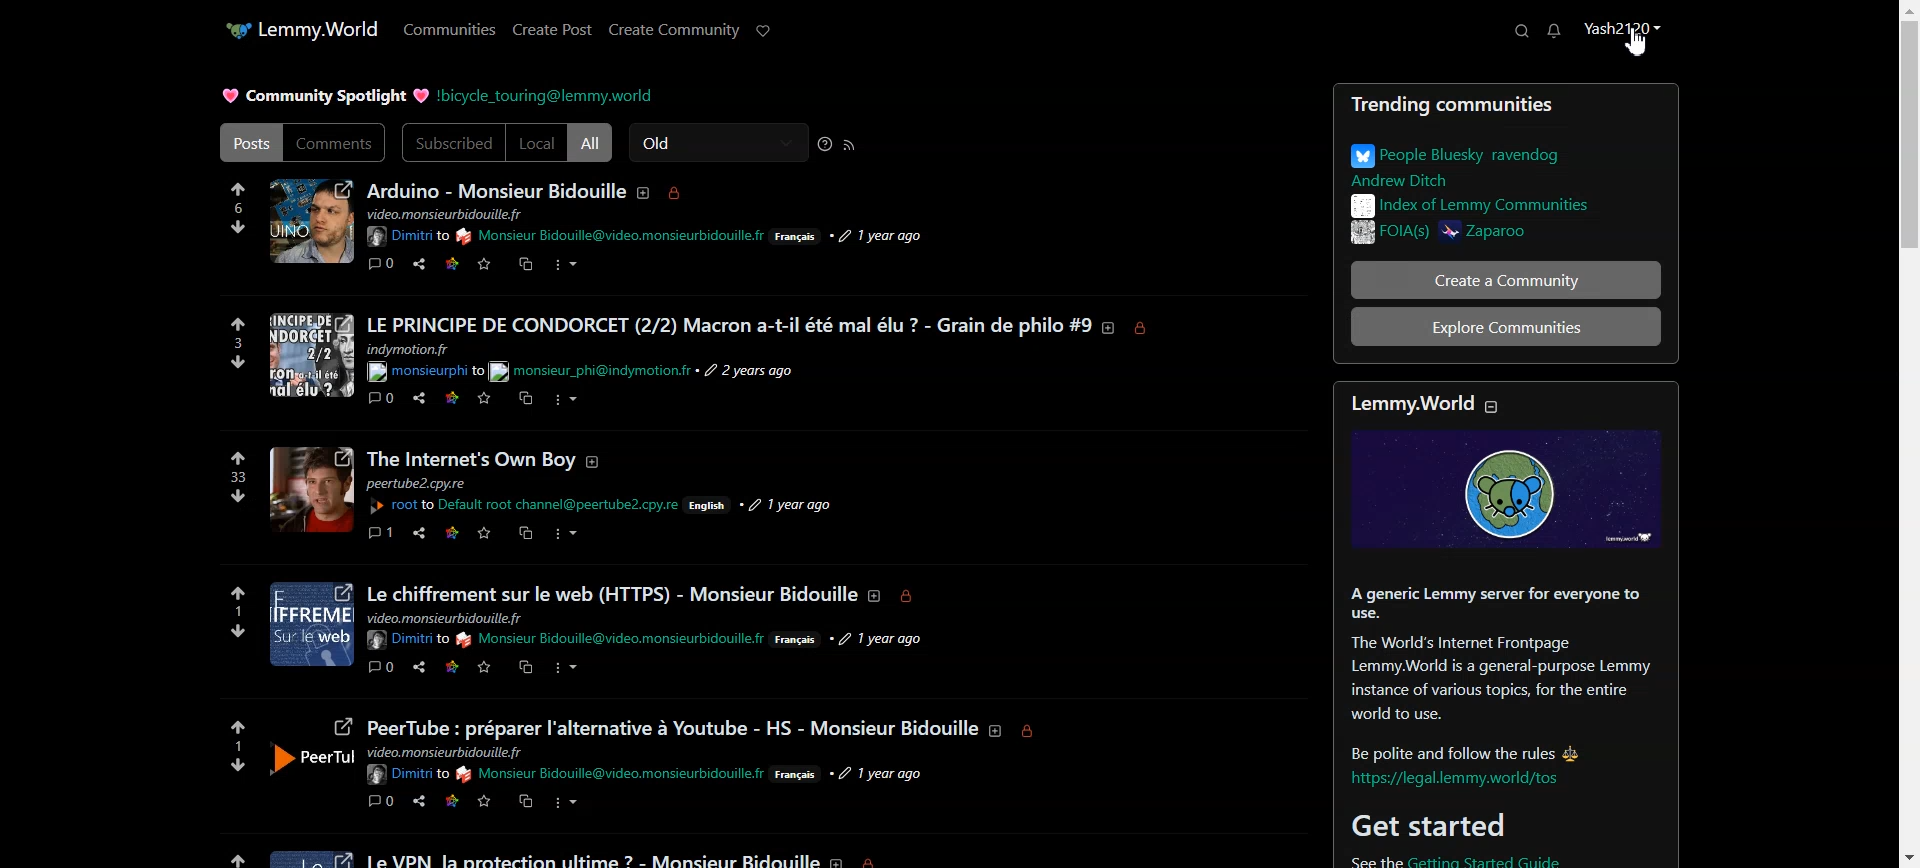 The height and width of the screenshot is (868, 1920). Describe the element at coordinates (611, 588) in the screenshot. I see `text` at that location.